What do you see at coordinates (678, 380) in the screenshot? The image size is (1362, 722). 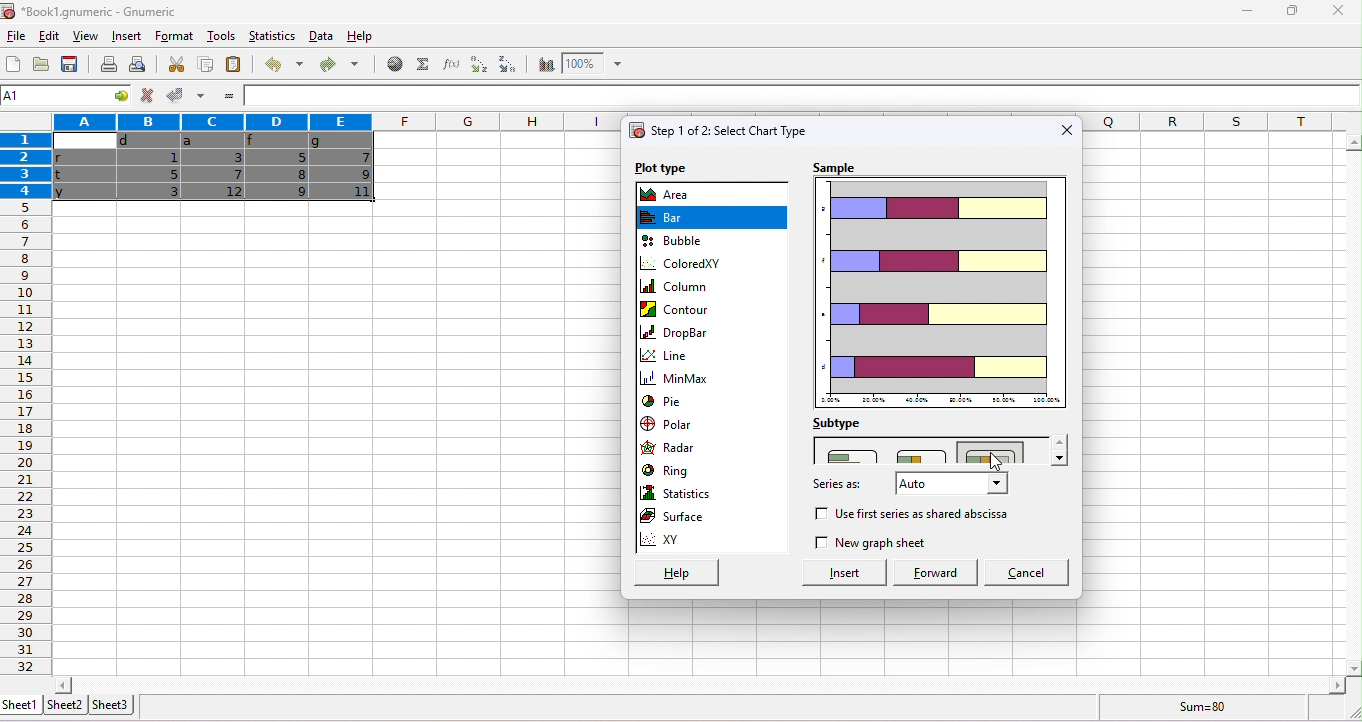 I see `minmax` at bounding box center [678, 380].